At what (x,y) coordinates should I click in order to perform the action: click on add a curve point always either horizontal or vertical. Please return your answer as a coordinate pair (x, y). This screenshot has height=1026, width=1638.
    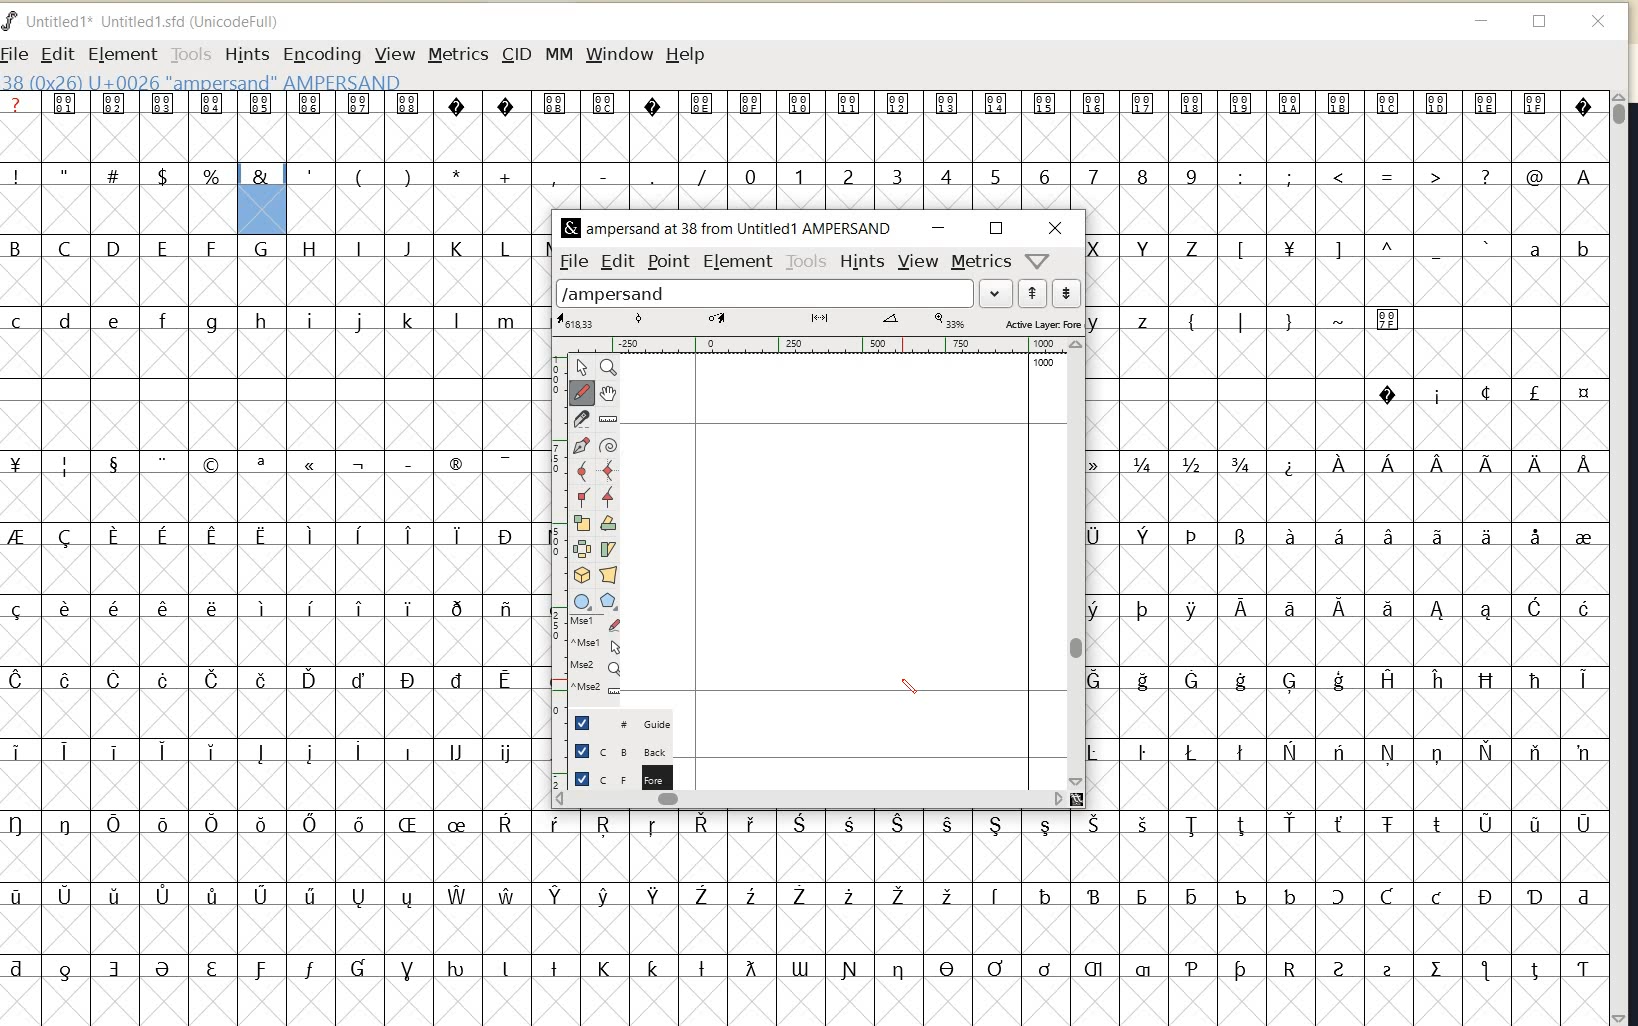
    Looking at the image, I should click on (612, 470).